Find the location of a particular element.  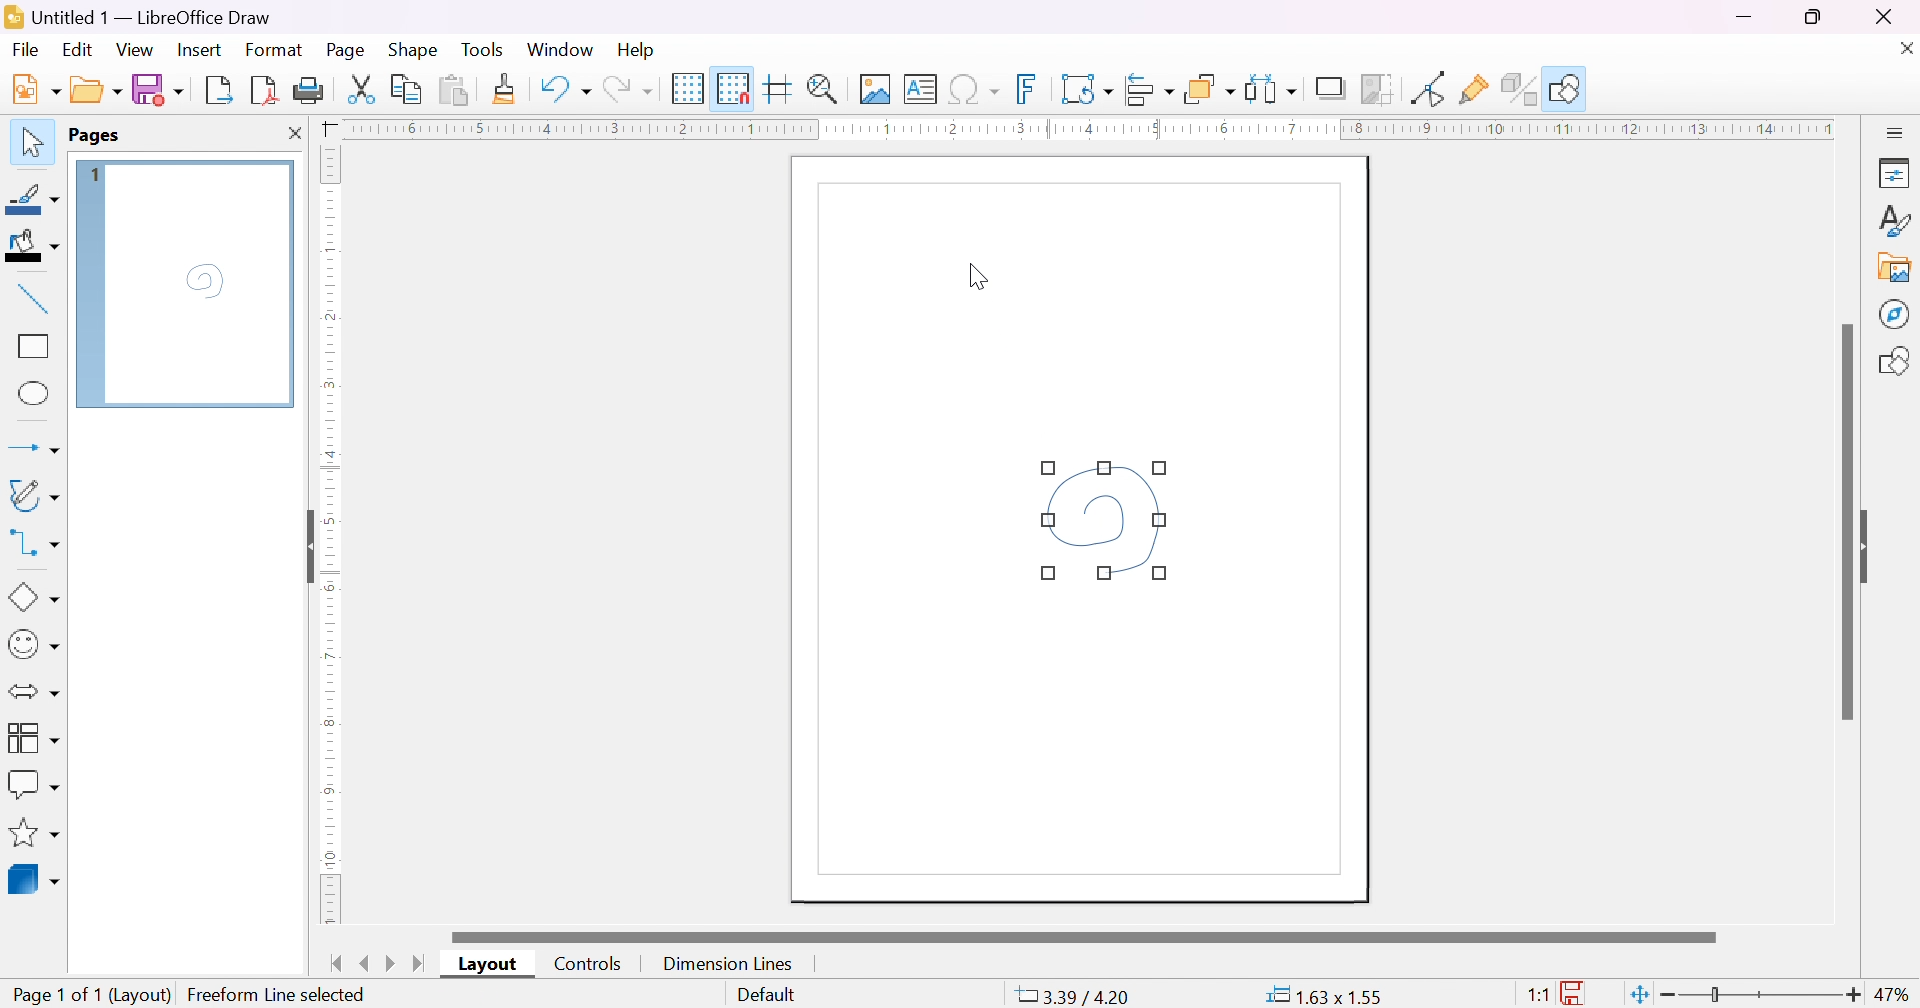

1:1 is located at coordinates (1540, 996).